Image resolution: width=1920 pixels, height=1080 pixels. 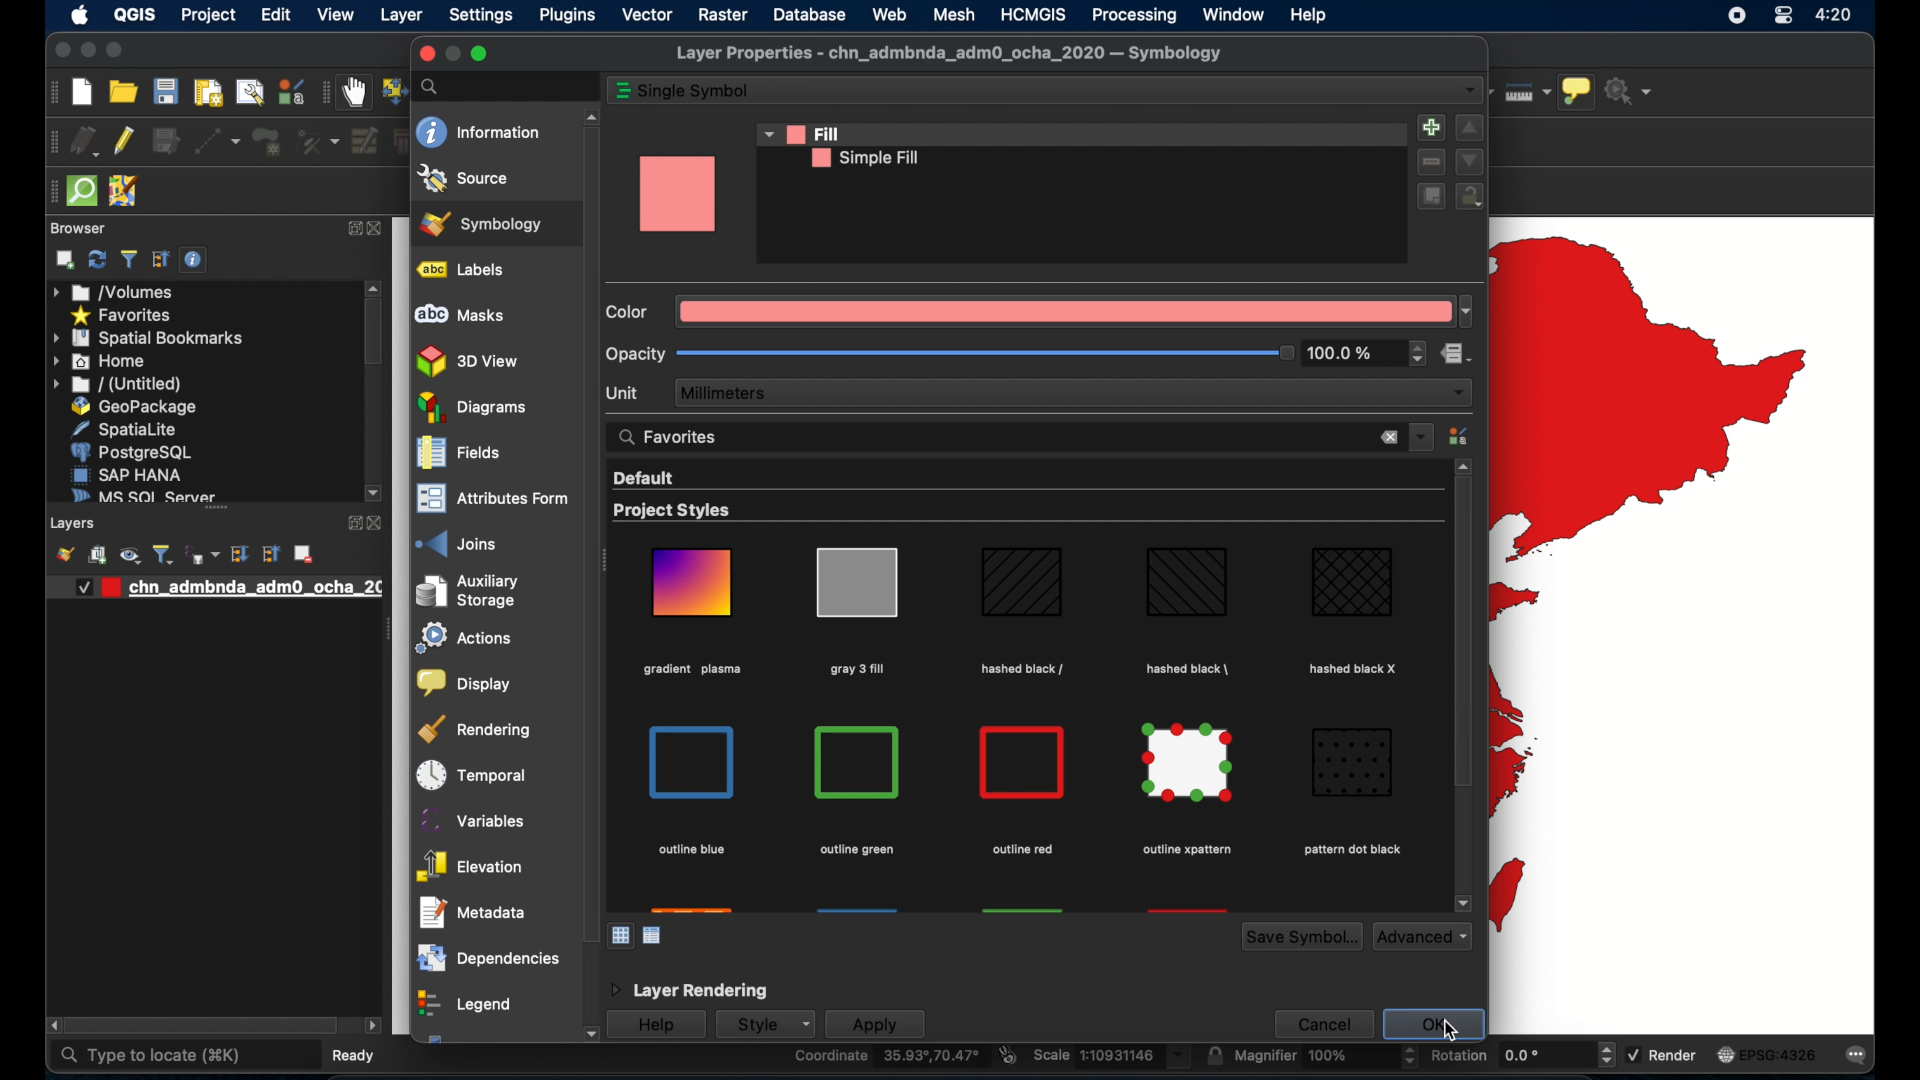 I want to click on collapse all, so click(x=161, y=260).